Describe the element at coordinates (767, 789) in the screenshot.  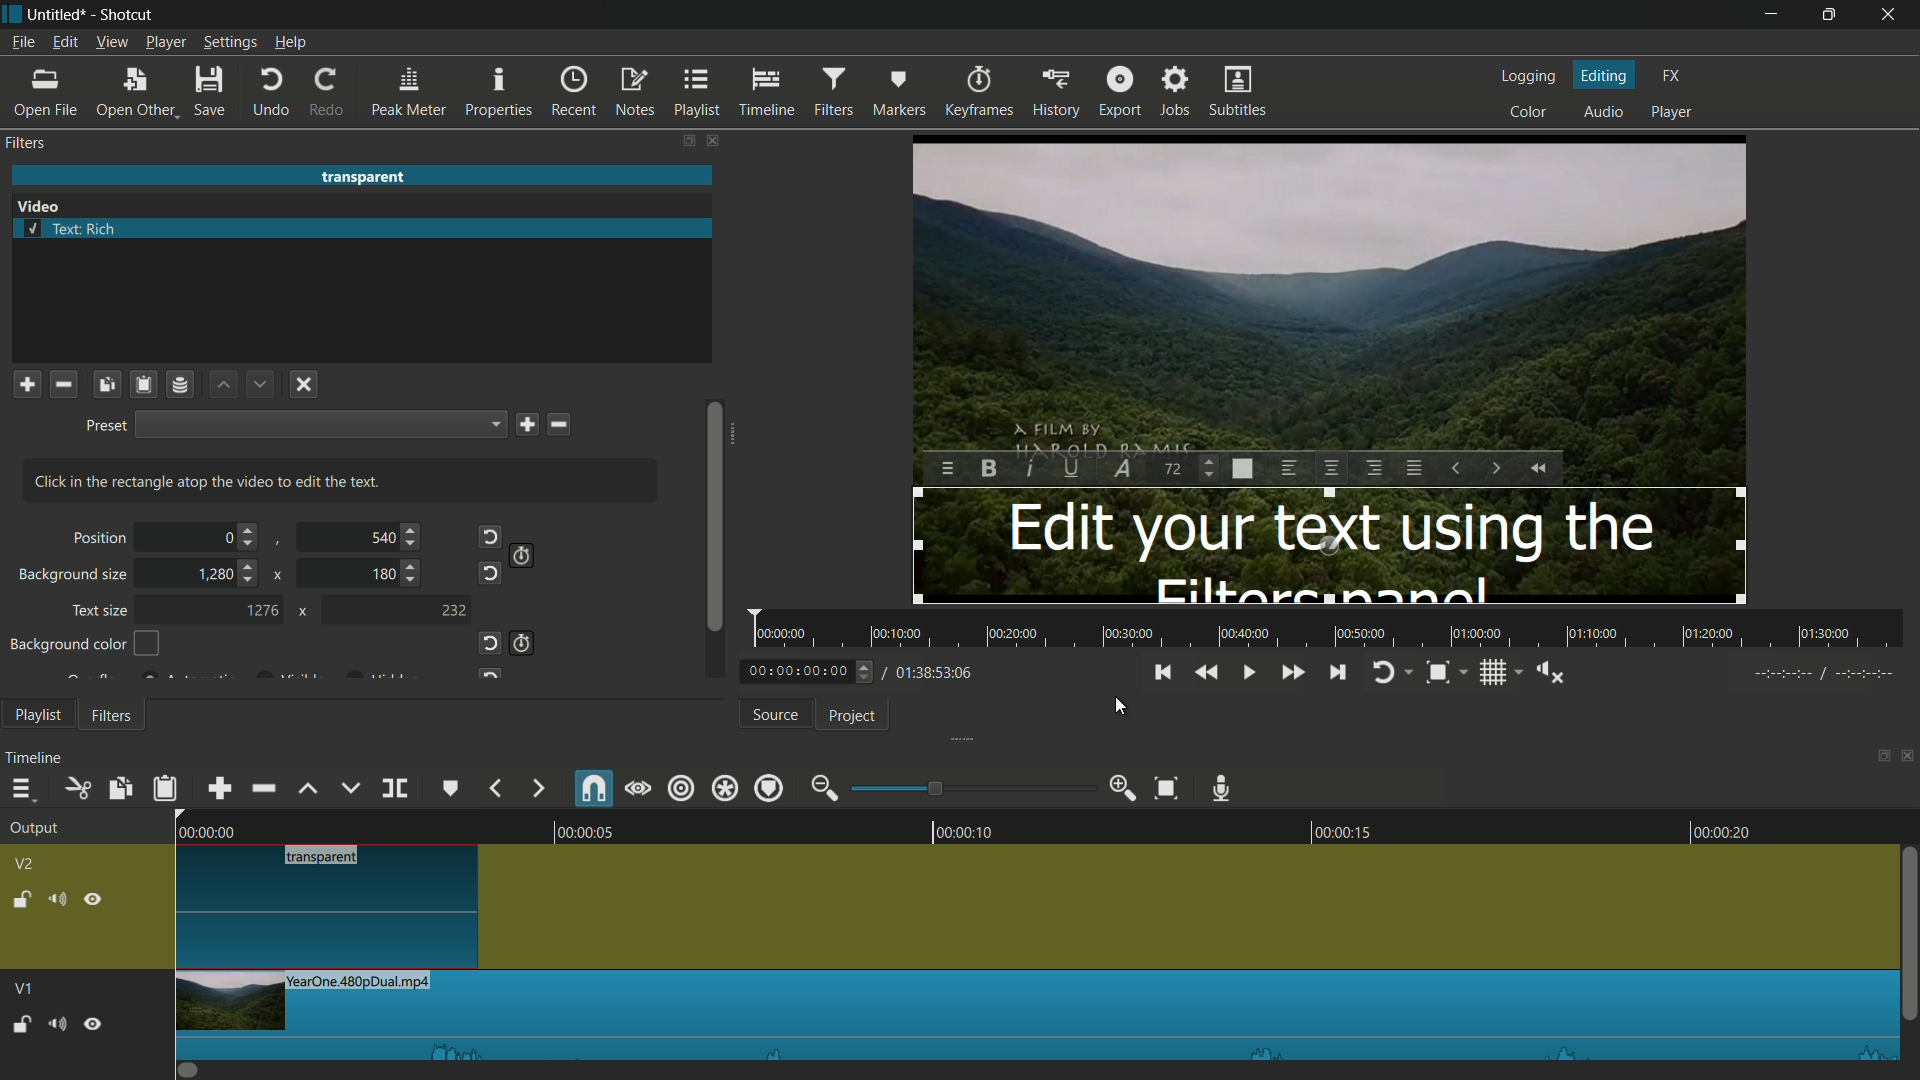
I see `ripple markers` at that location.